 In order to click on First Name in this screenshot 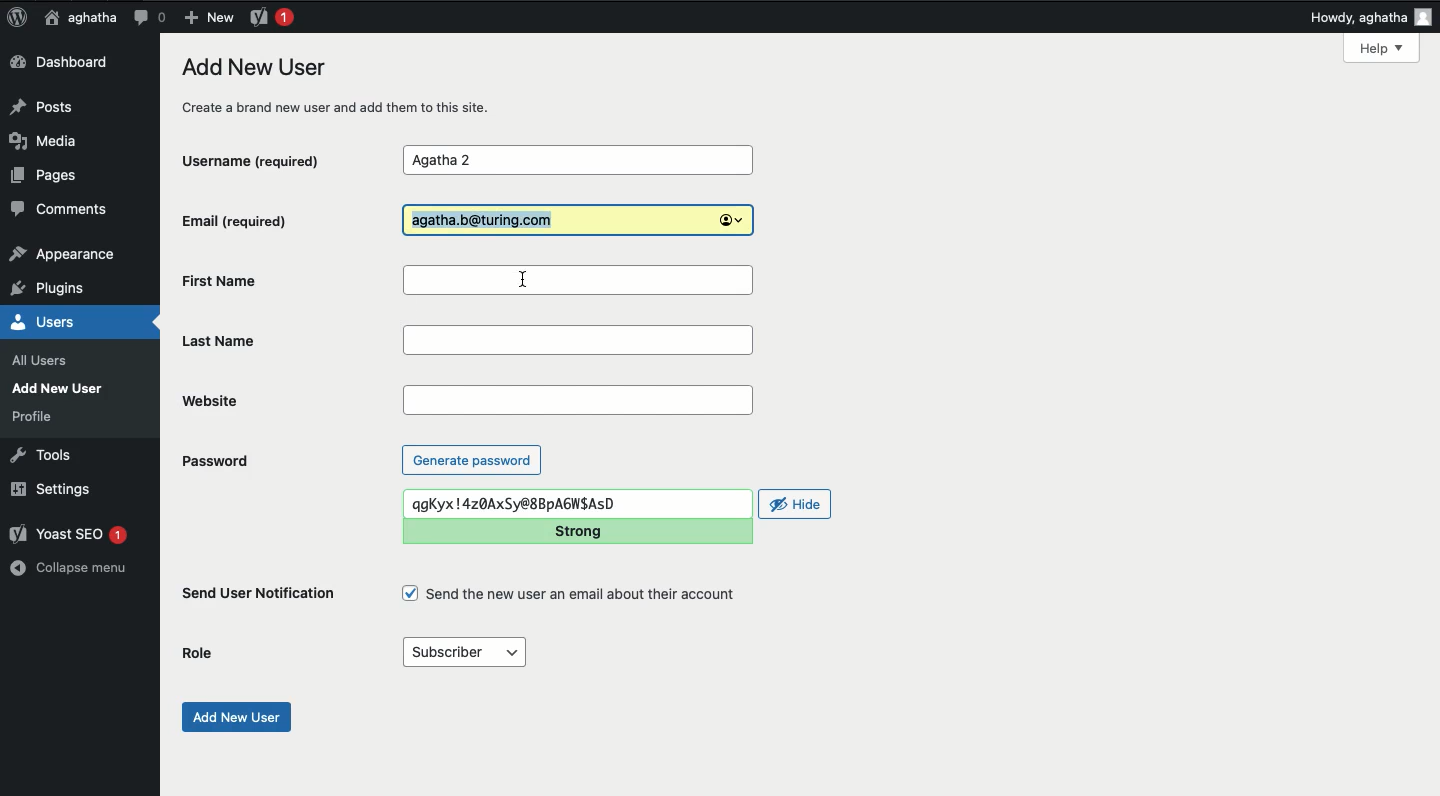, I will do `click(577, 280)`.